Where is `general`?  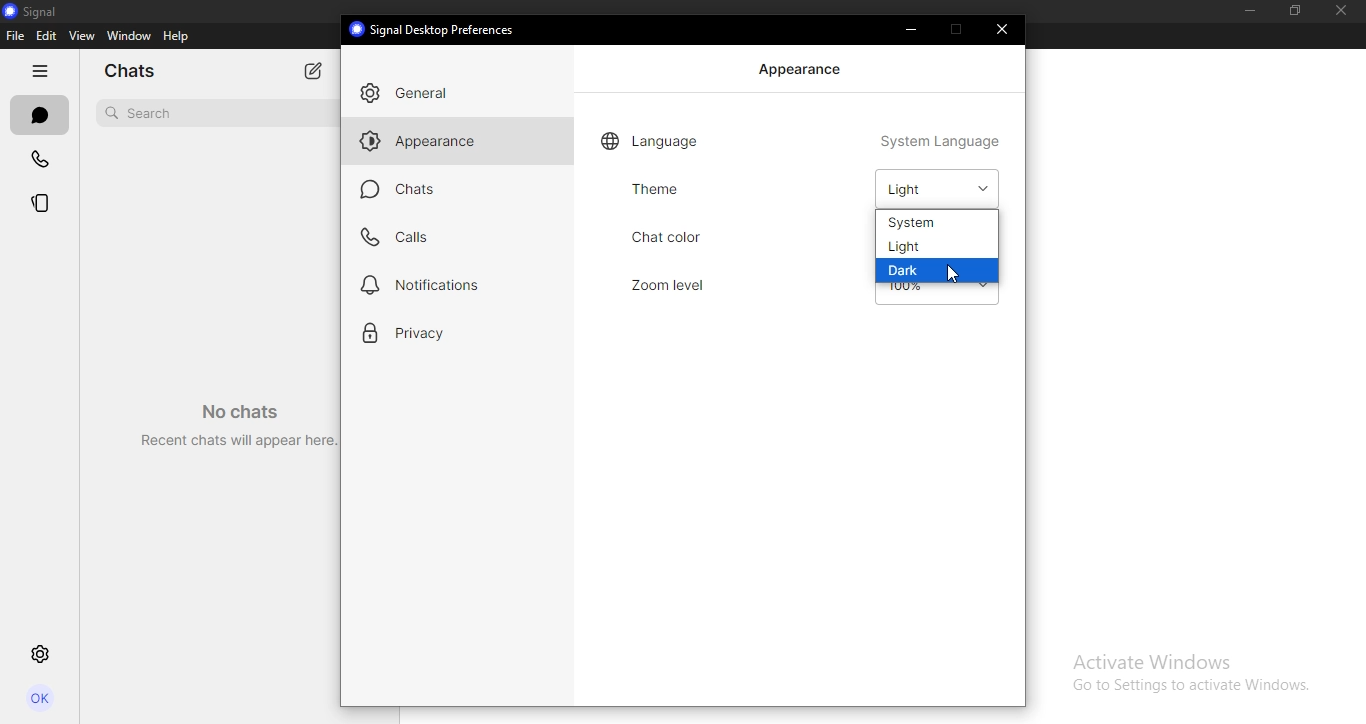
general is located at coordinates (416, 94).